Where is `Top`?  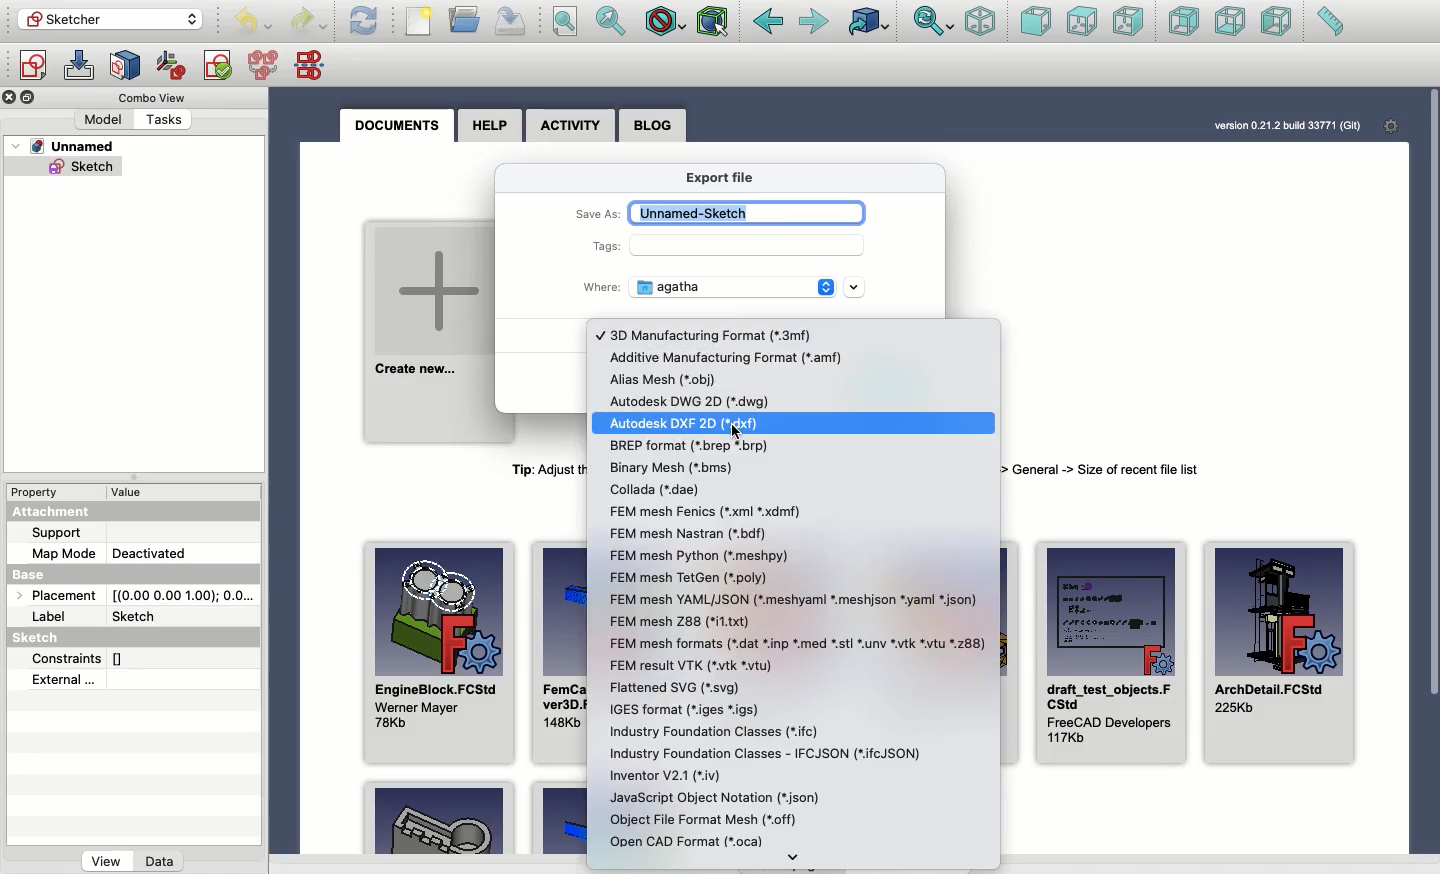
Top is located at coordinates (1081, 21).